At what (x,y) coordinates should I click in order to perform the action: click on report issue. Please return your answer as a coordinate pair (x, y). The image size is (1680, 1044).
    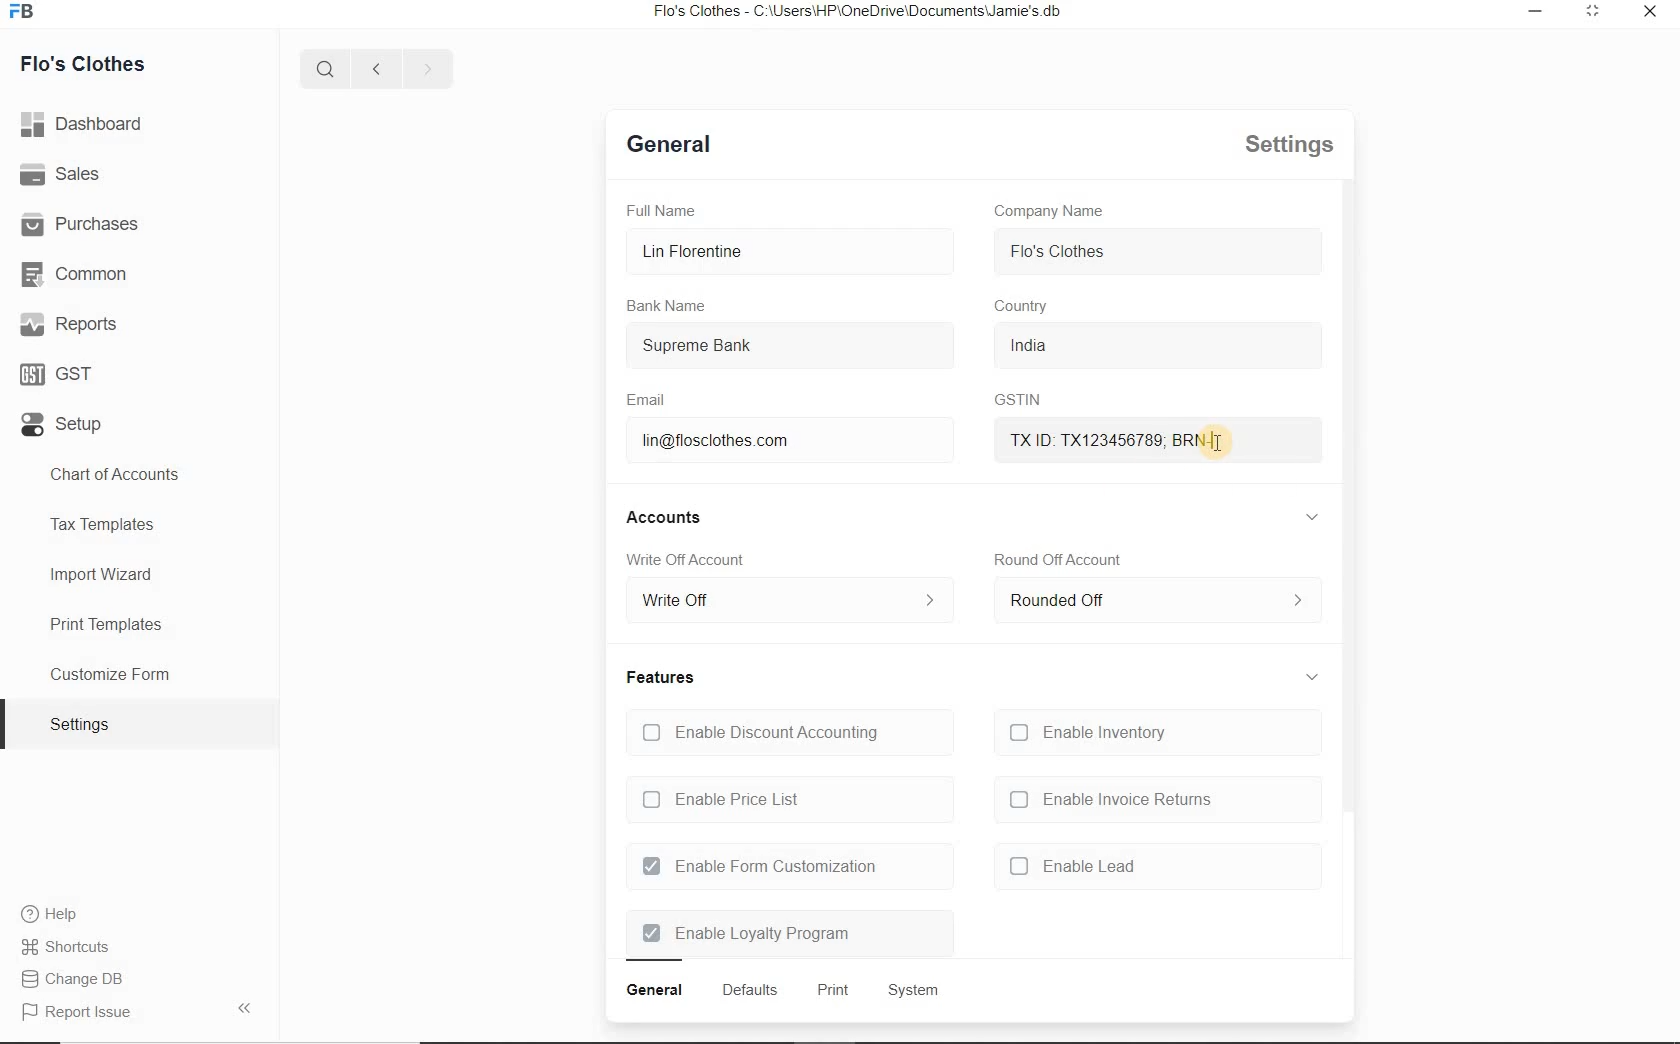
    Looking at the image, I should click on (86, 1013).